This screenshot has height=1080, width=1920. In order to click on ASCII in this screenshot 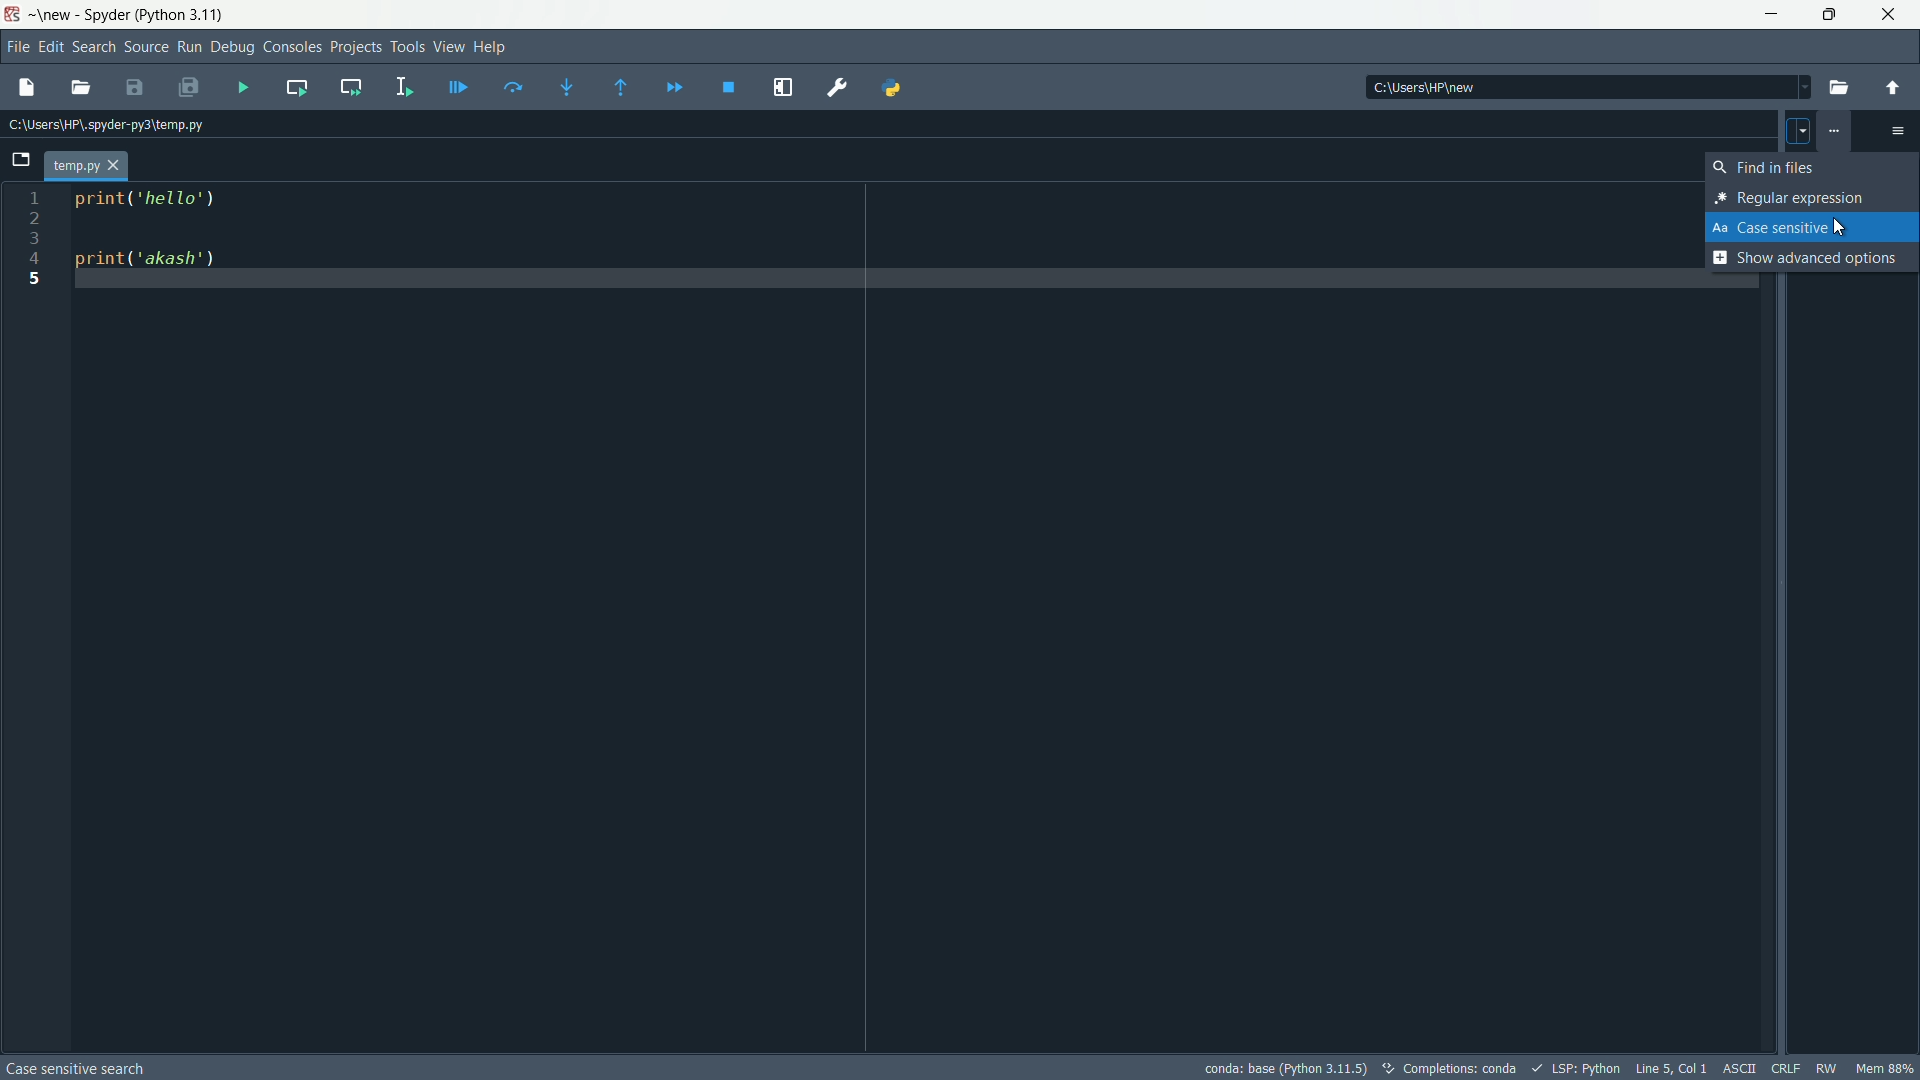, I will do `click(1742, 1066)`.